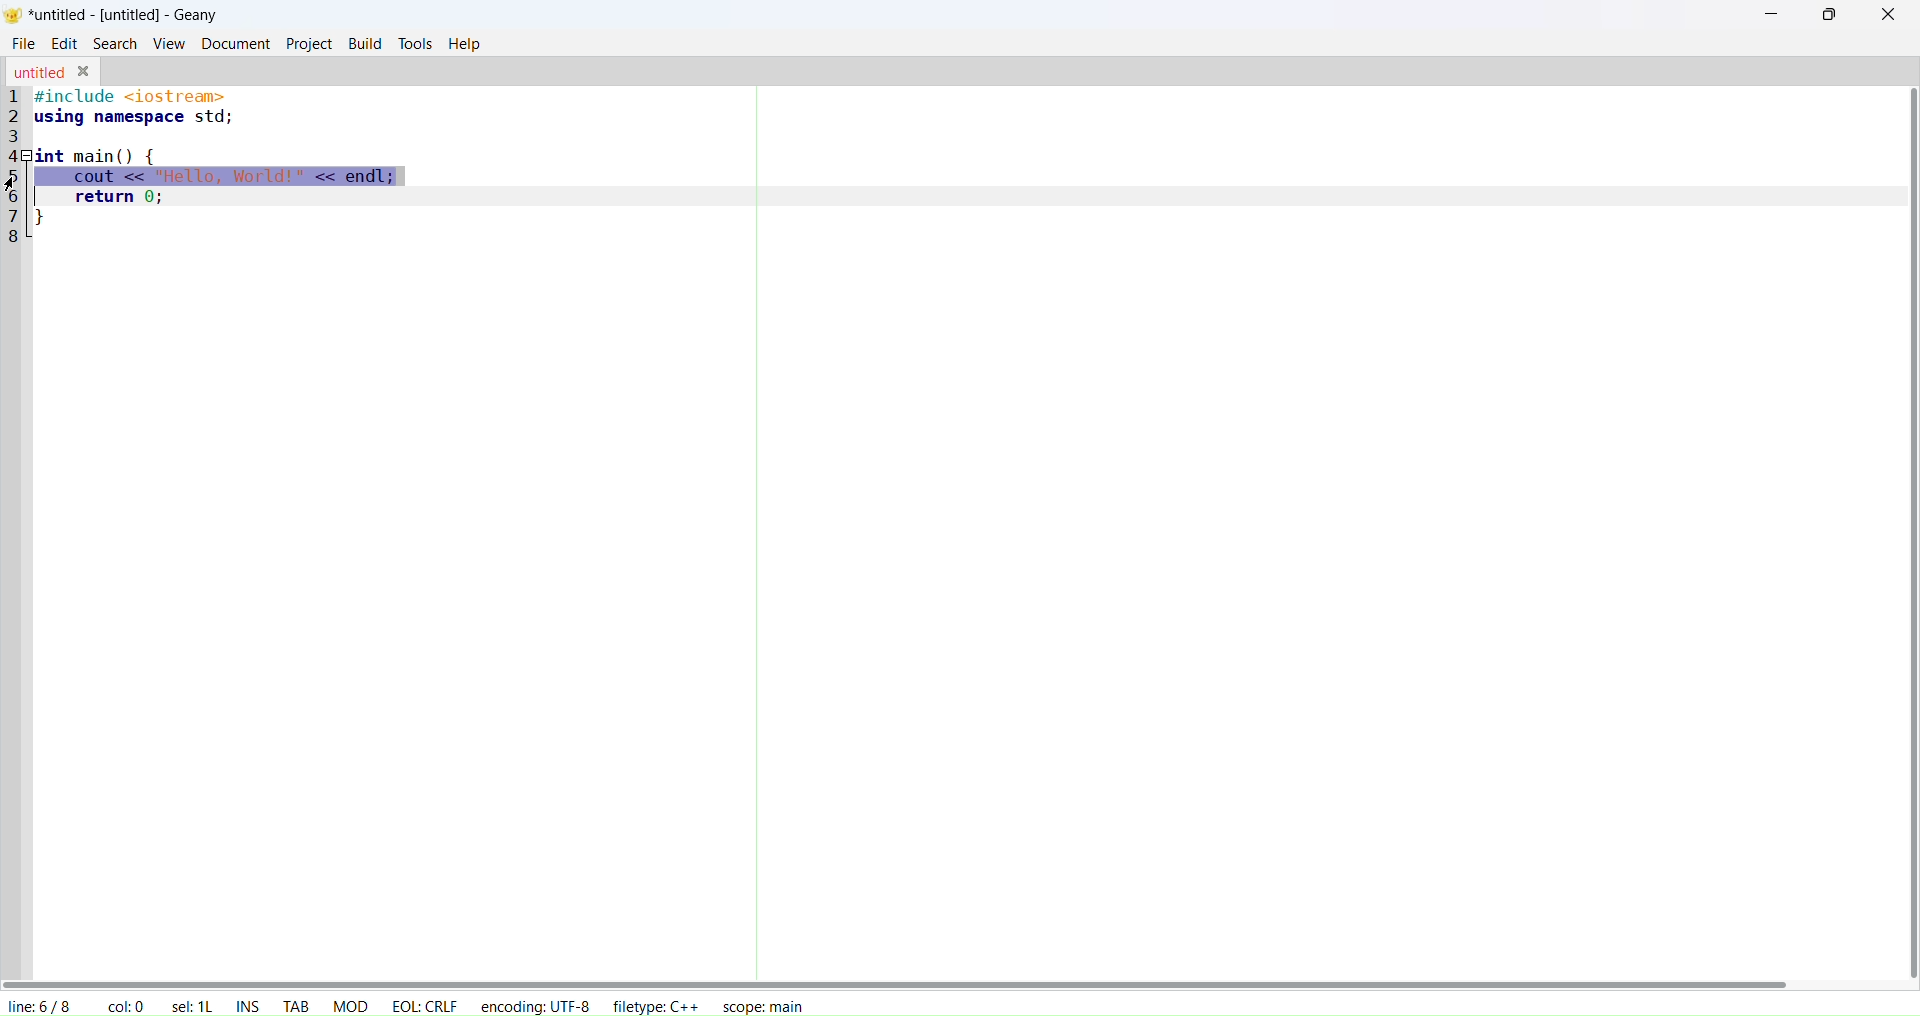 The width and height of the screenshot is (1920, 1016). I want to click on 7 }, so click(46, 218).